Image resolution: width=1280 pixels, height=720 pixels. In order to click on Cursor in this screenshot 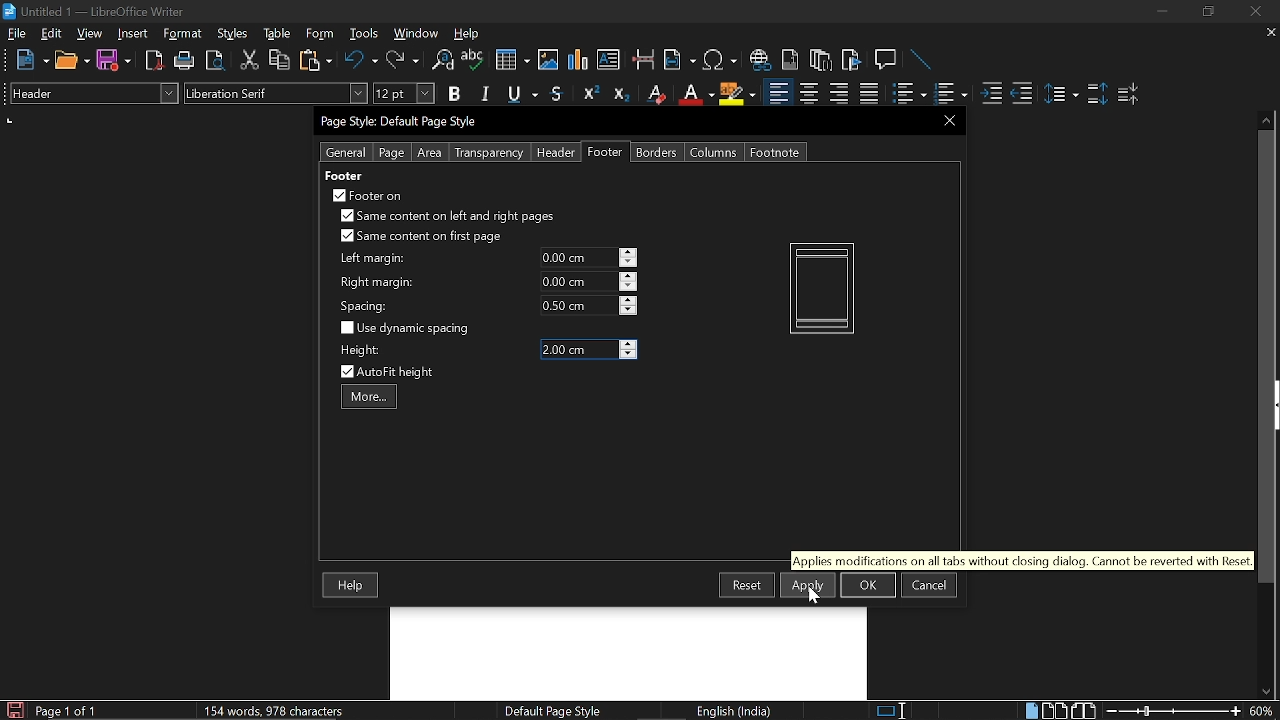, I will do `click(816, 595)`.